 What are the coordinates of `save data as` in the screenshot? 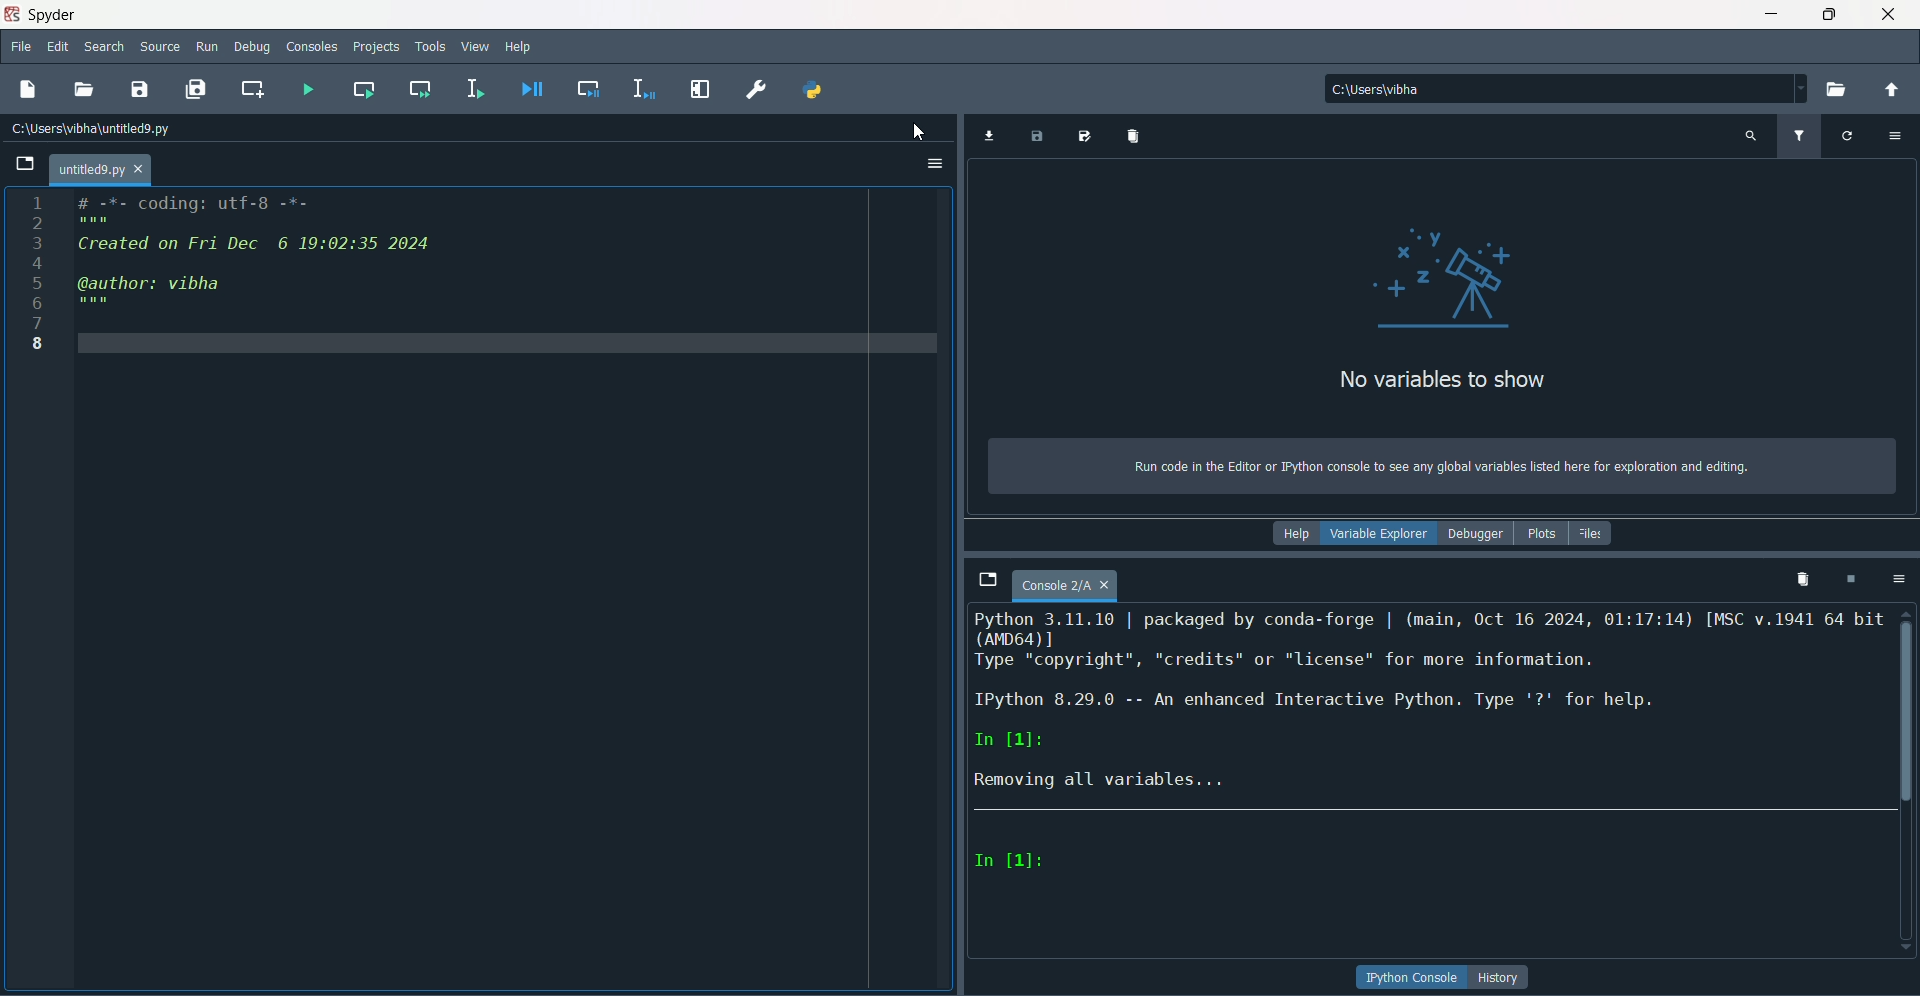 It's located at (1087, 137).